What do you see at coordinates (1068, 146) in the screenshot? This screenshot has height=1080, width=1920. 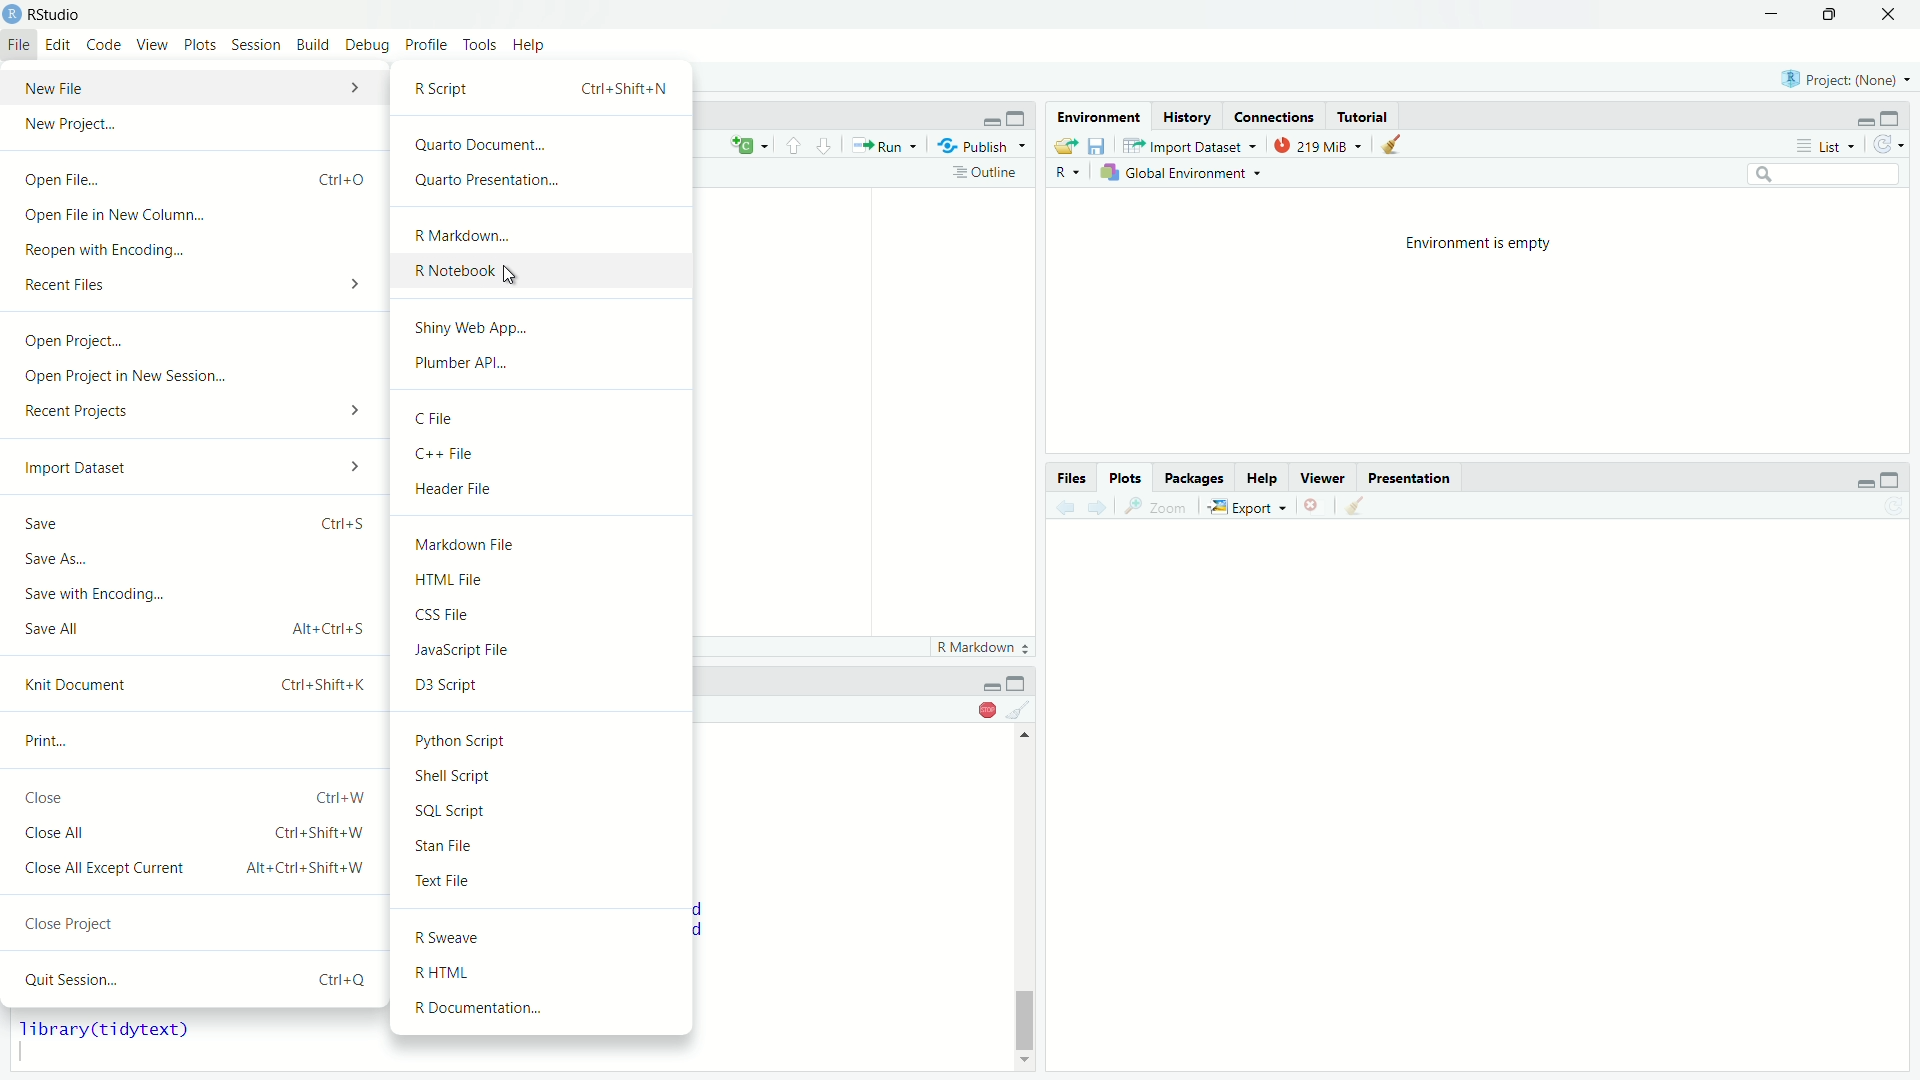 I see `load workspace` at bounding box center [1068, 146].